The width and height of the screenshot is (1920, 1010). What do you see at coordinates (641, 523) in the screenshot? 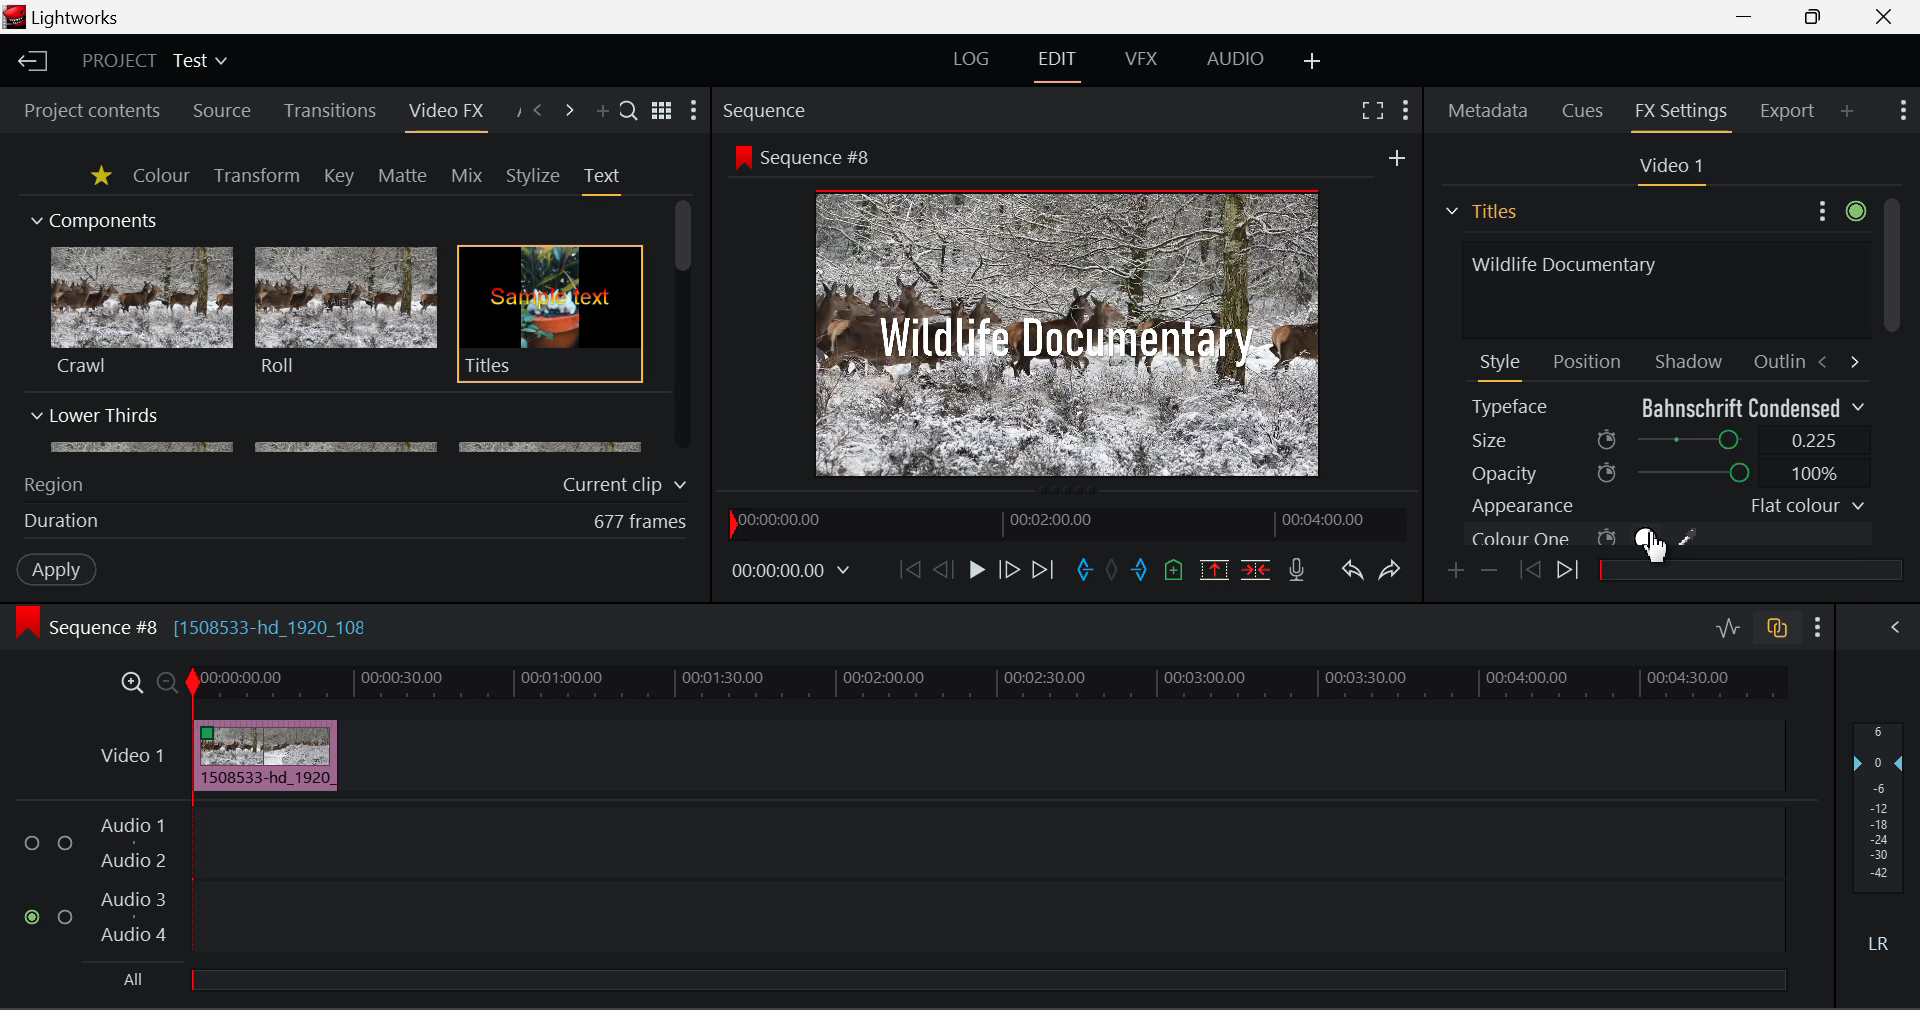
I see `677 frames` at bounding box center [641, 523].